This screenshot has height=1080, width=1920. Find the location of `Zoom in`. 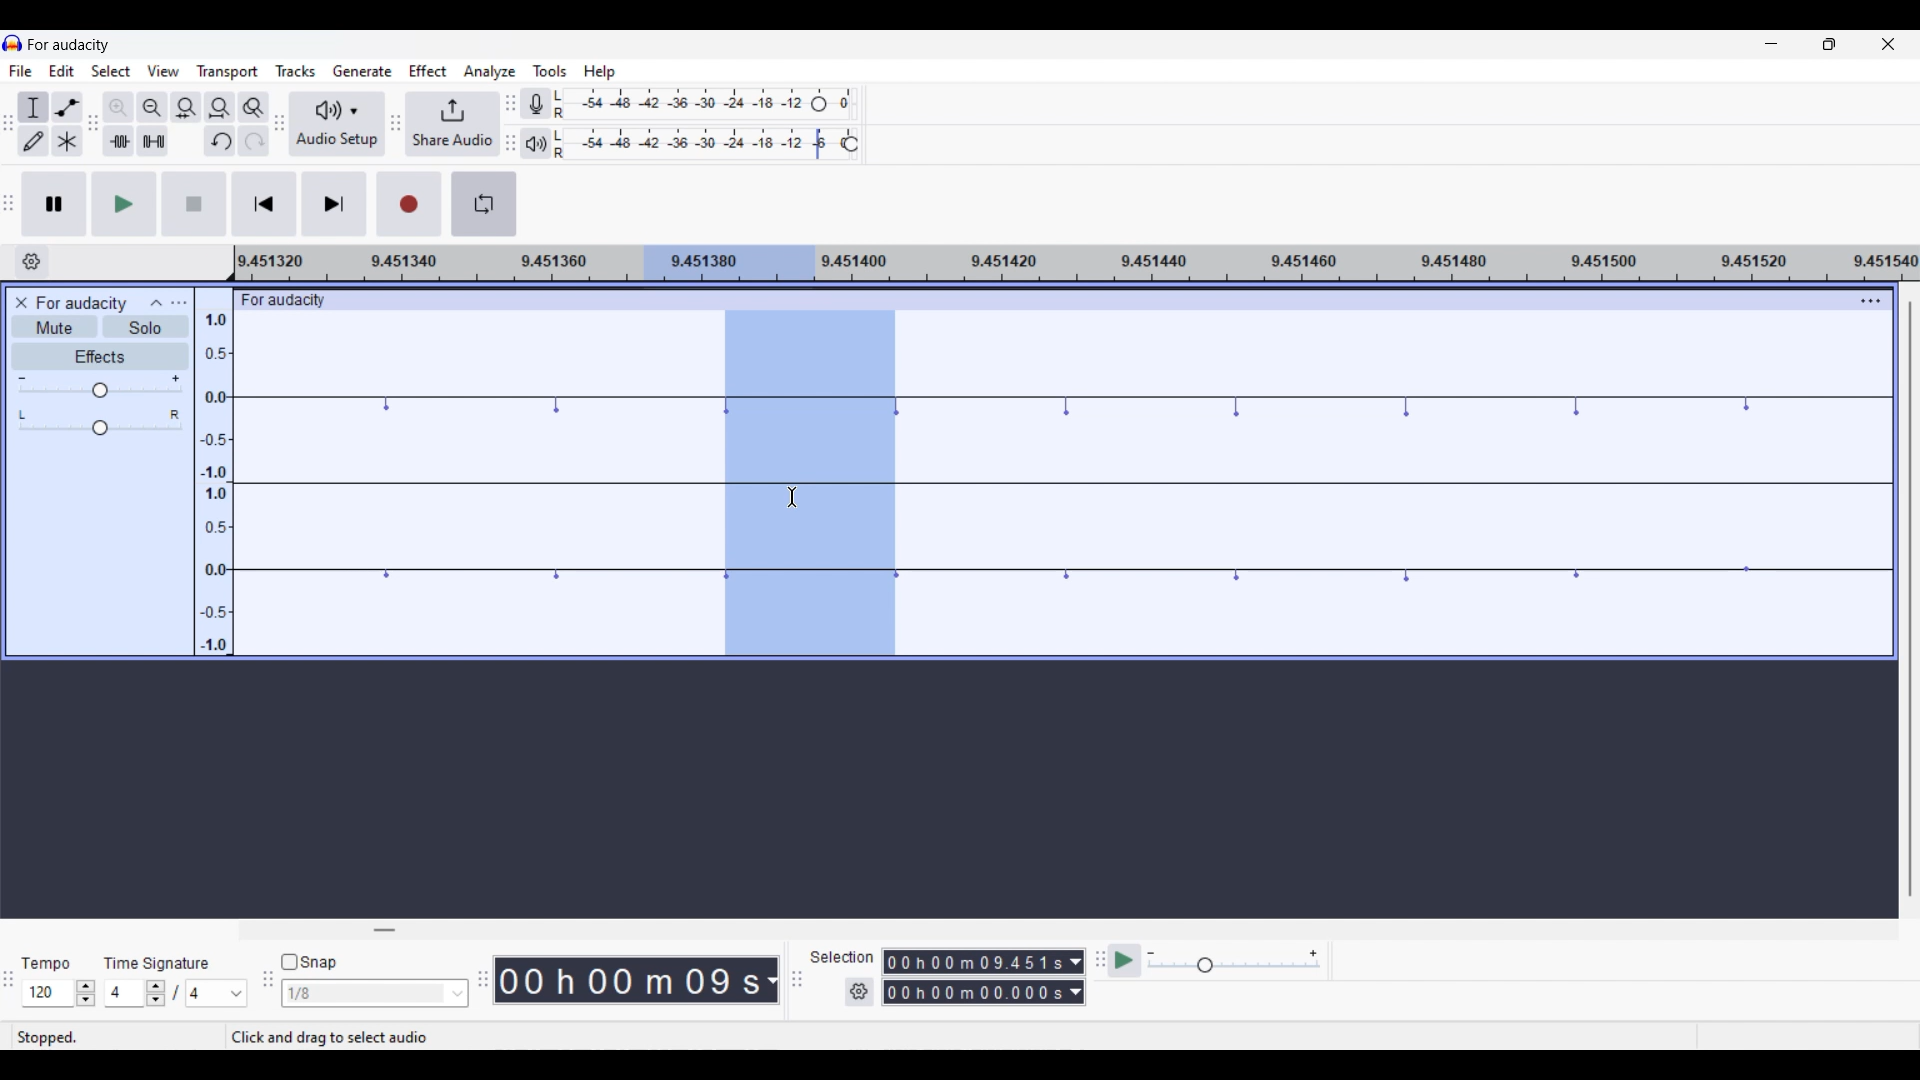

Zoom in is located at coordinates (118, 108).